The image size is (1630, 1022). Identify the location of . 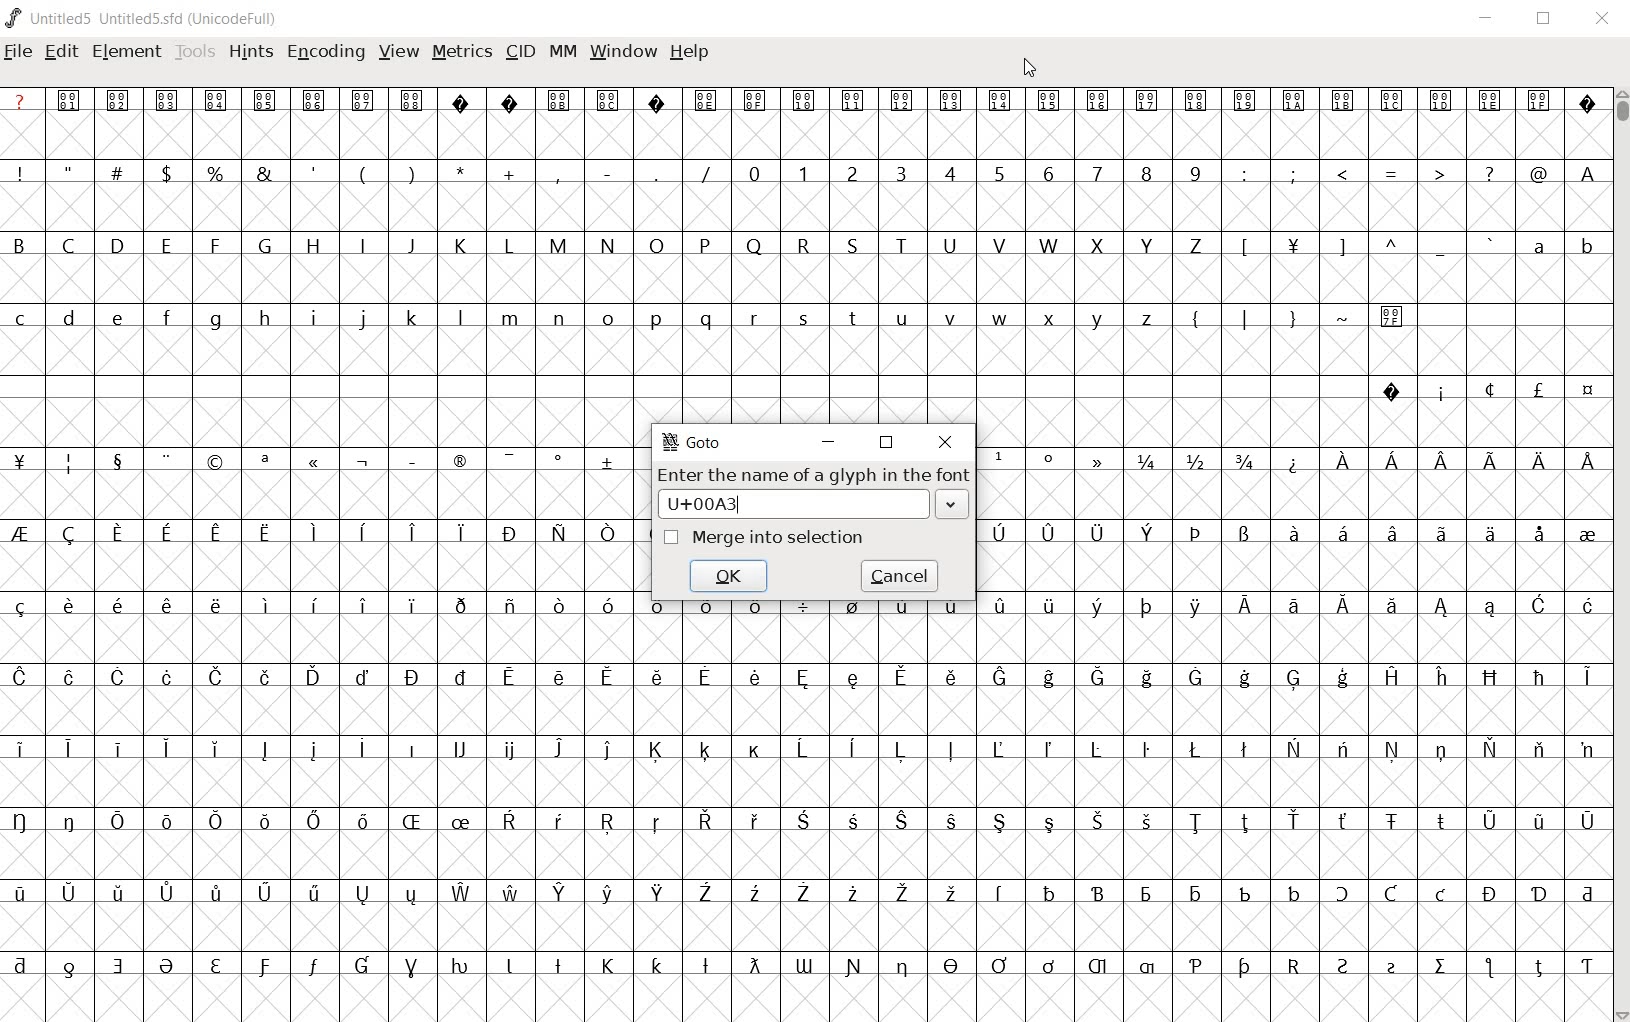
(313, 604).